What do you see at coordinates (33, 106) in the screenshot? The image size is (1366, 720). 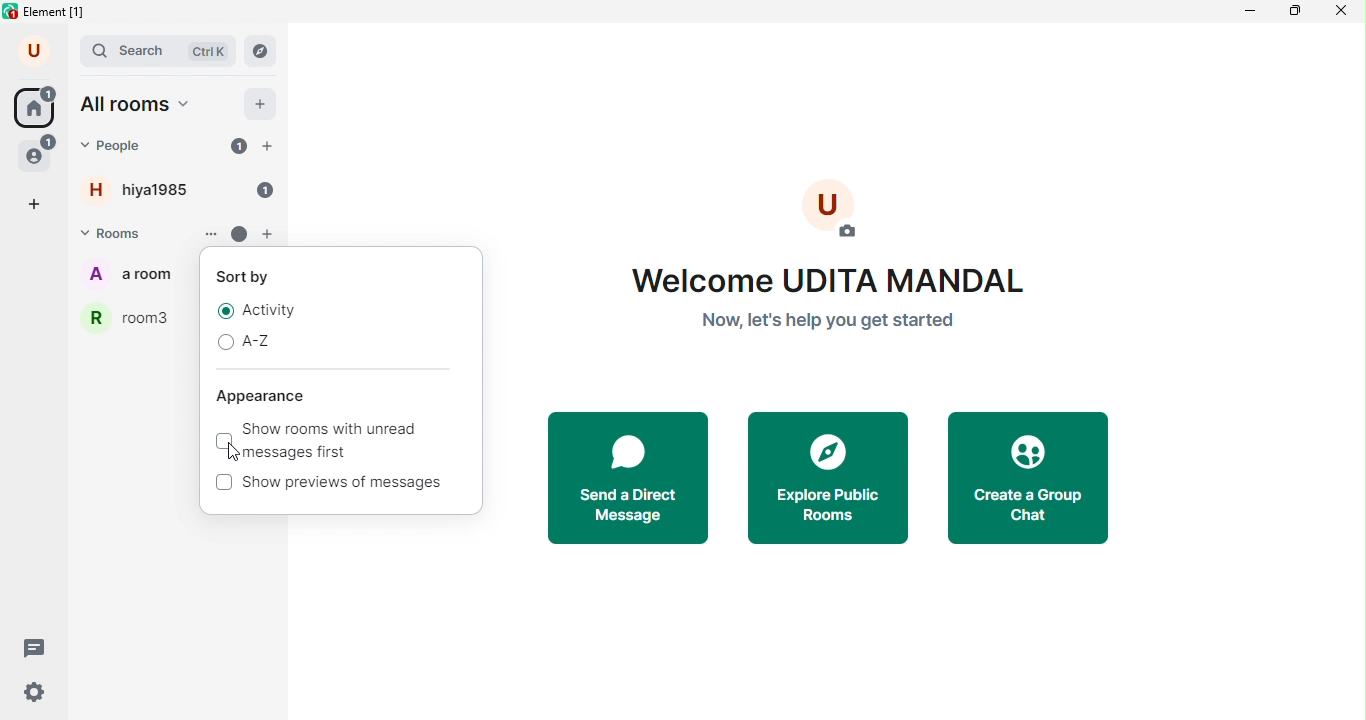 I see `home` at bounding box center [33, 106].